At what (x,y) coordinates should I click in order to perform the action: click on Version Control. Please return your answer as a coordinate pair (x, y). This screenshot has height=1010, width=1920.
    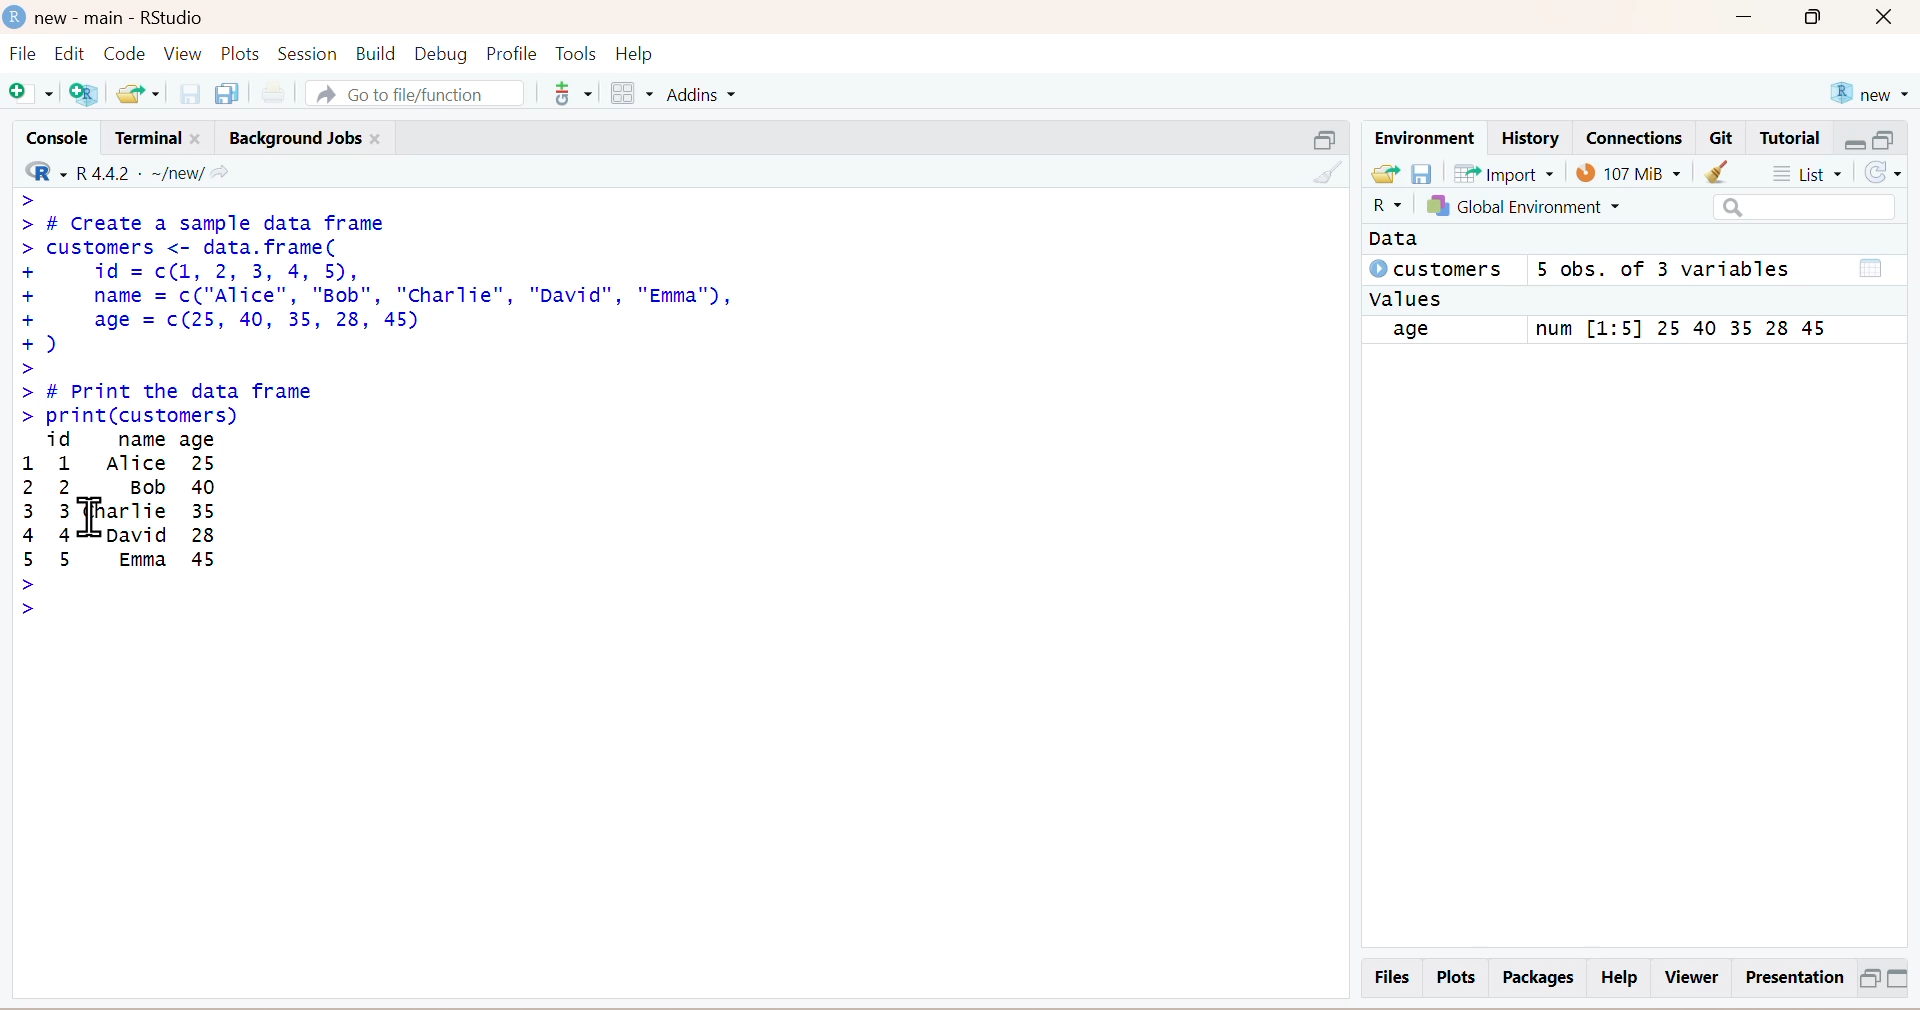
    Looking at the image, I should click on (572, 90).